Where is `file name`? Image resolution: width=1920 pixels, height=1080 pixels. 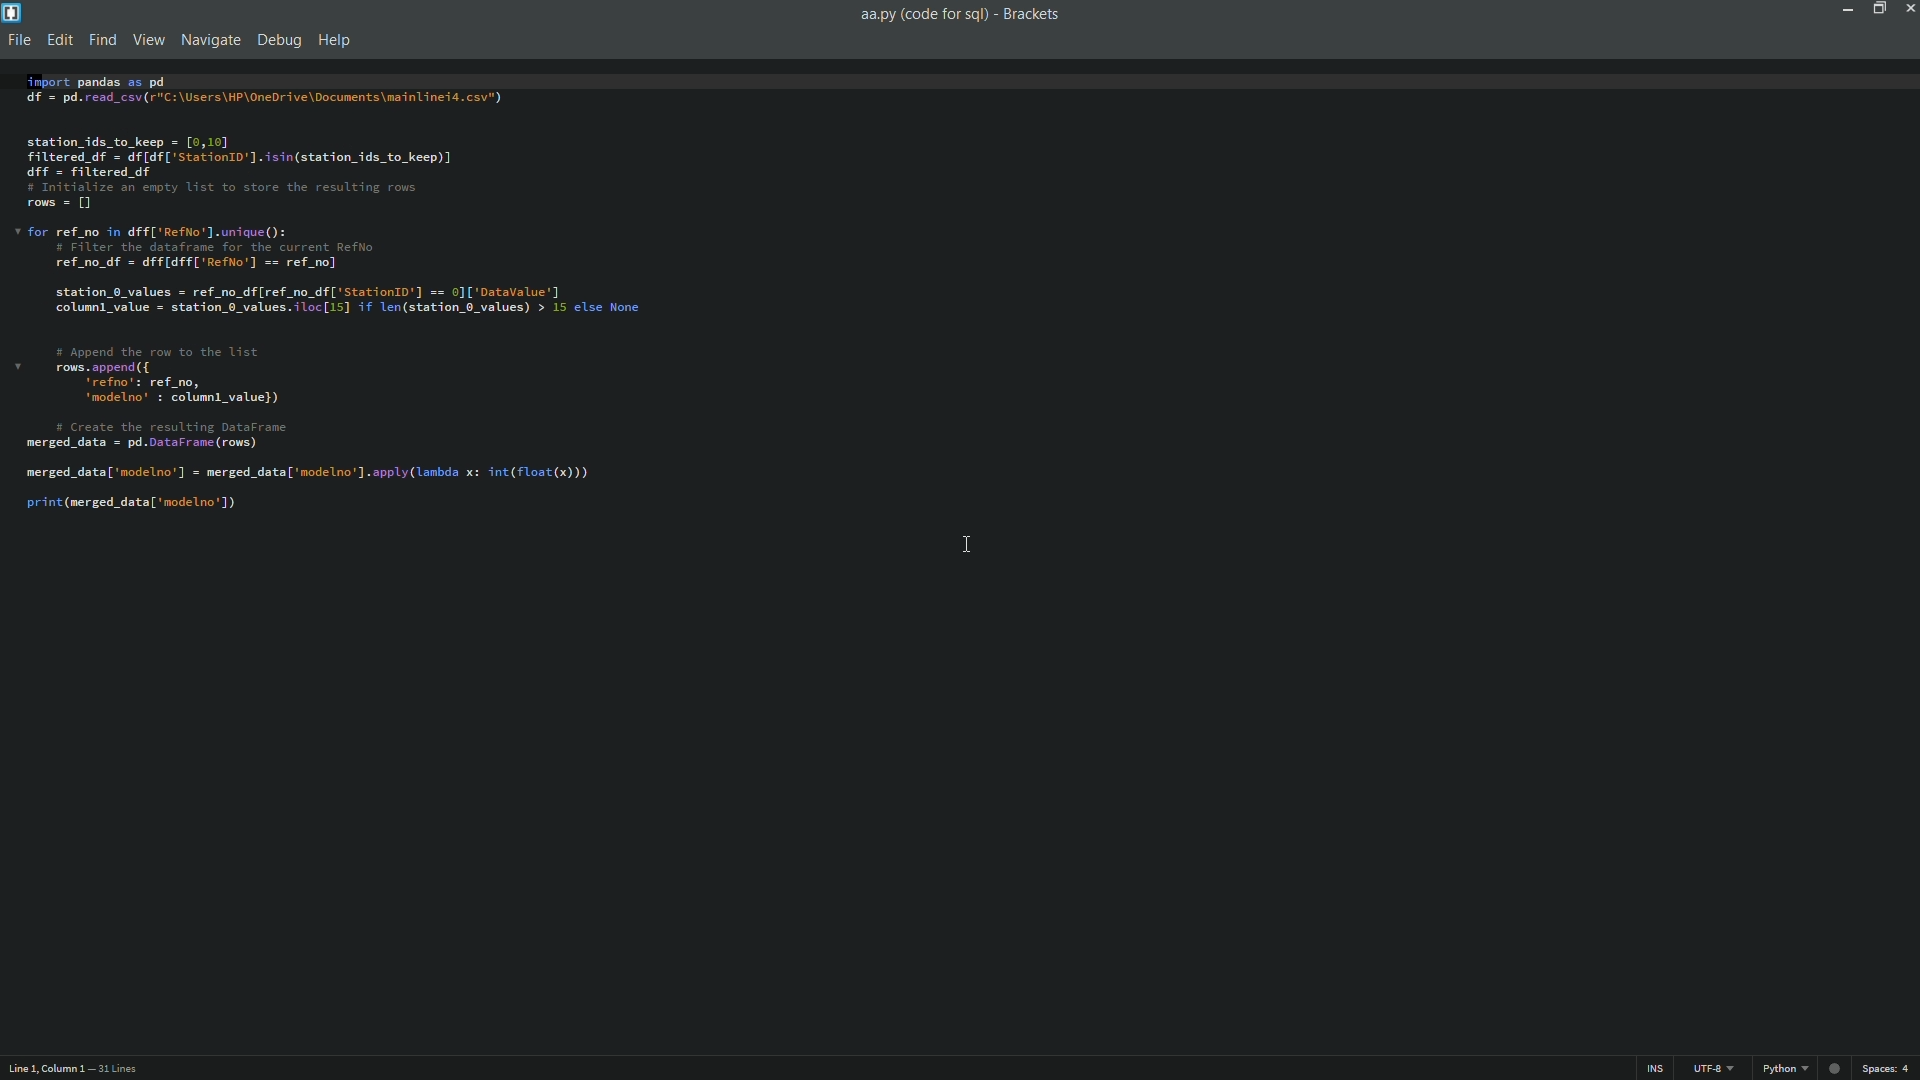 file name is located at coordinates (919, 15).